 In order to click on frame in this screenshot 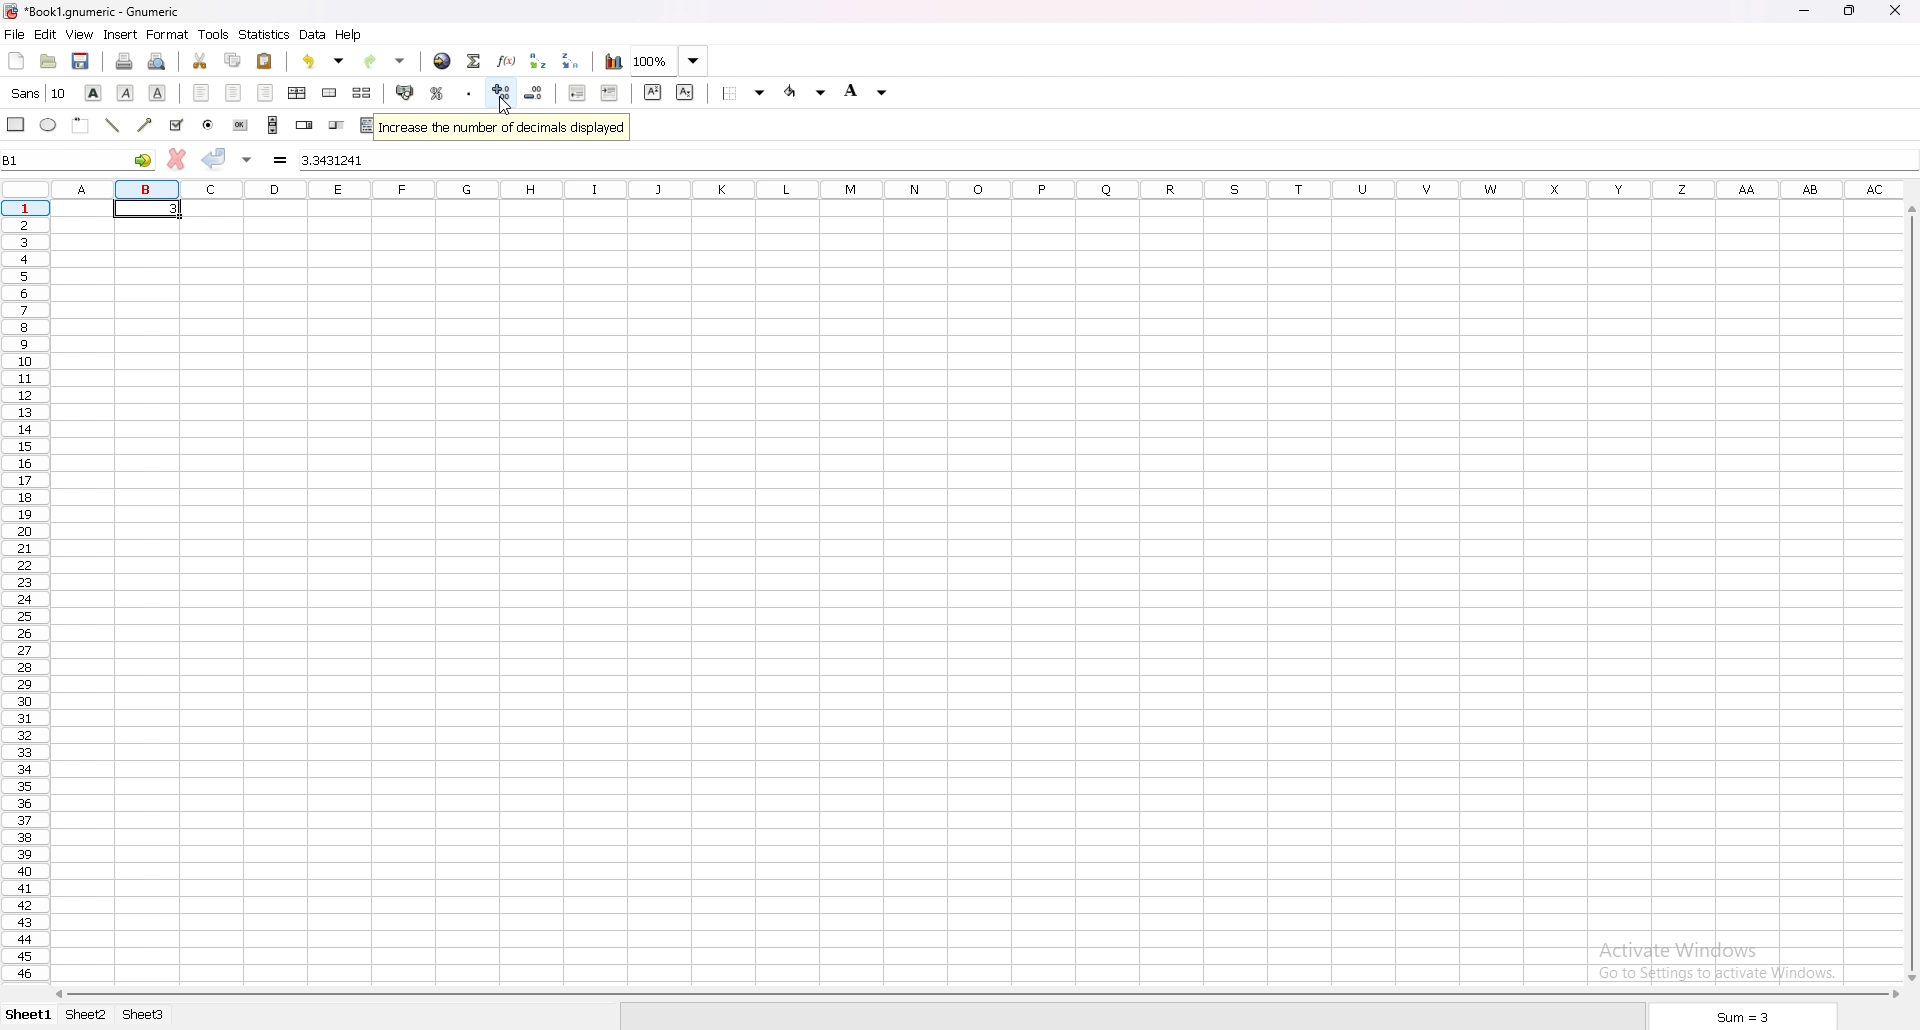, I will do `click(80, 125)`.